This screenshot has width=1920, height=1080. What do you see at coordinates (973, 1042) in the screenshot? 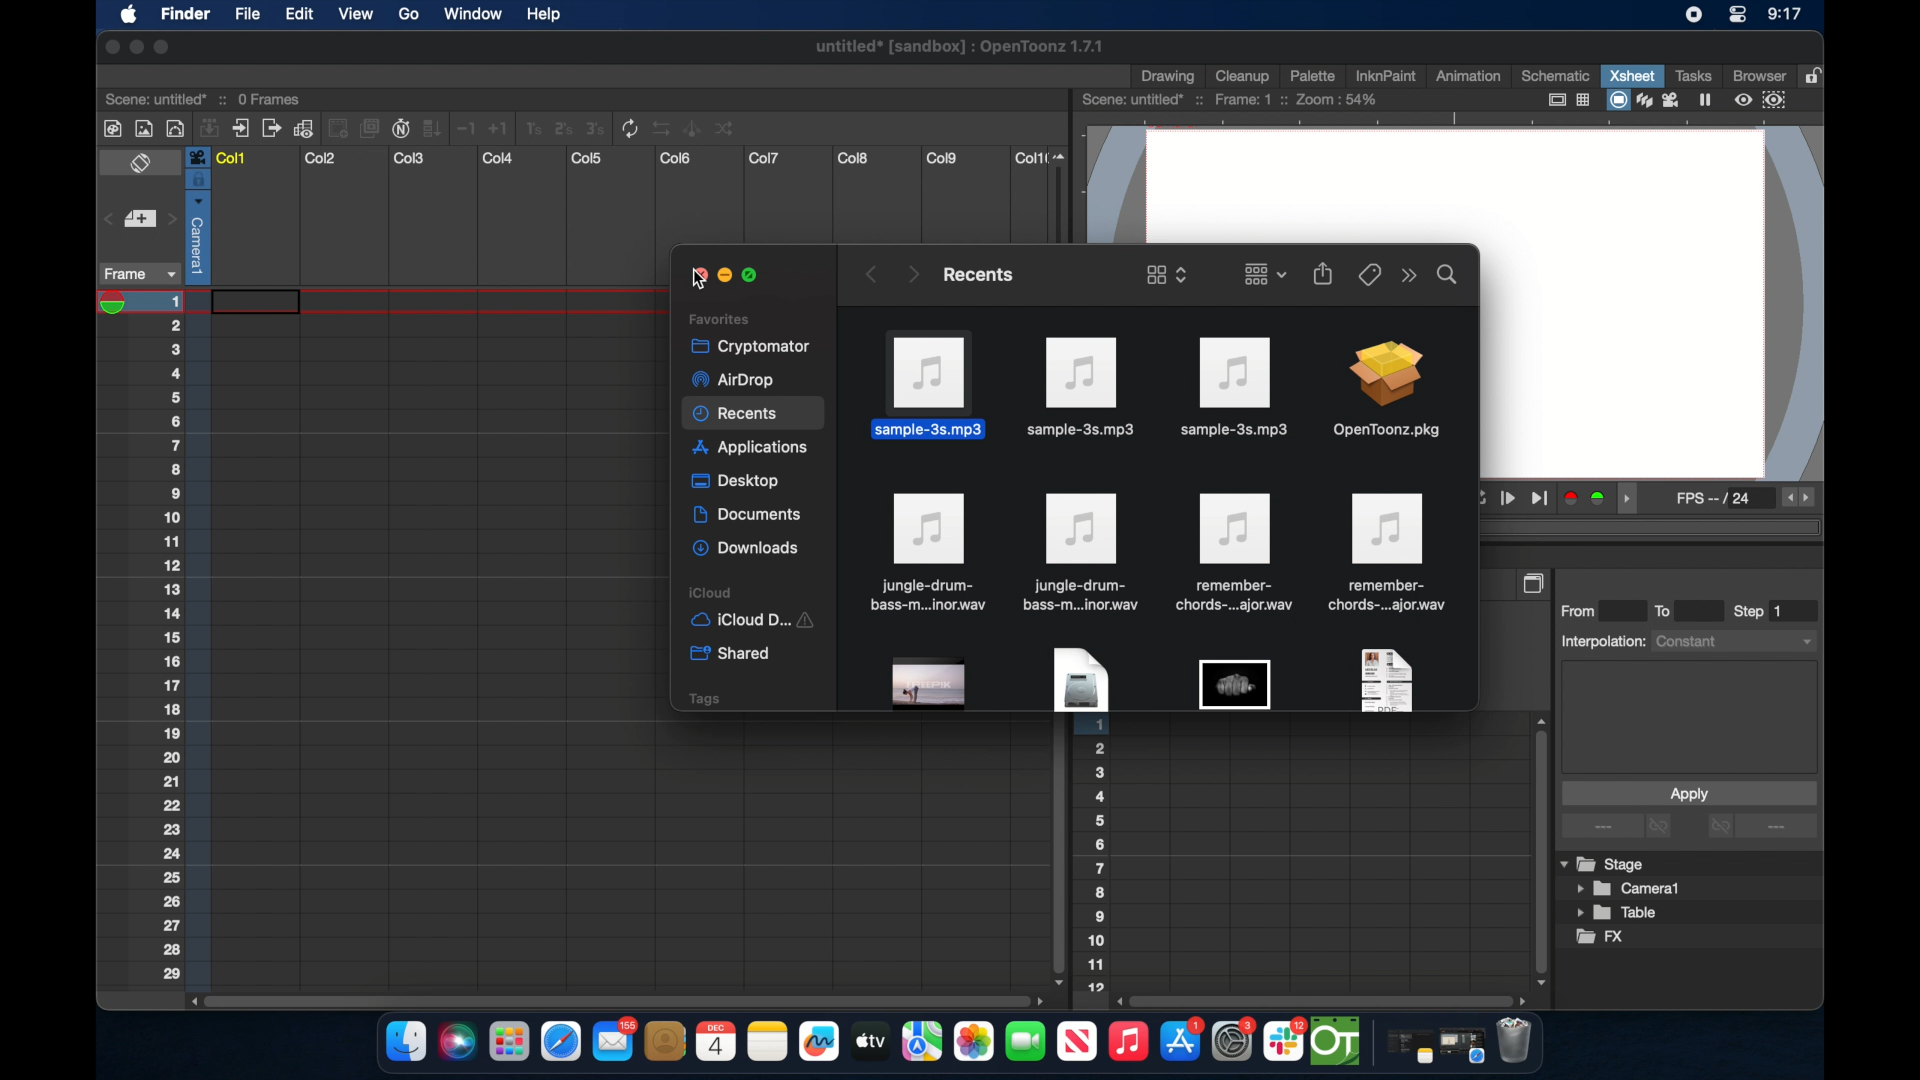
I see `photos` at bounding box center [973, 1042].